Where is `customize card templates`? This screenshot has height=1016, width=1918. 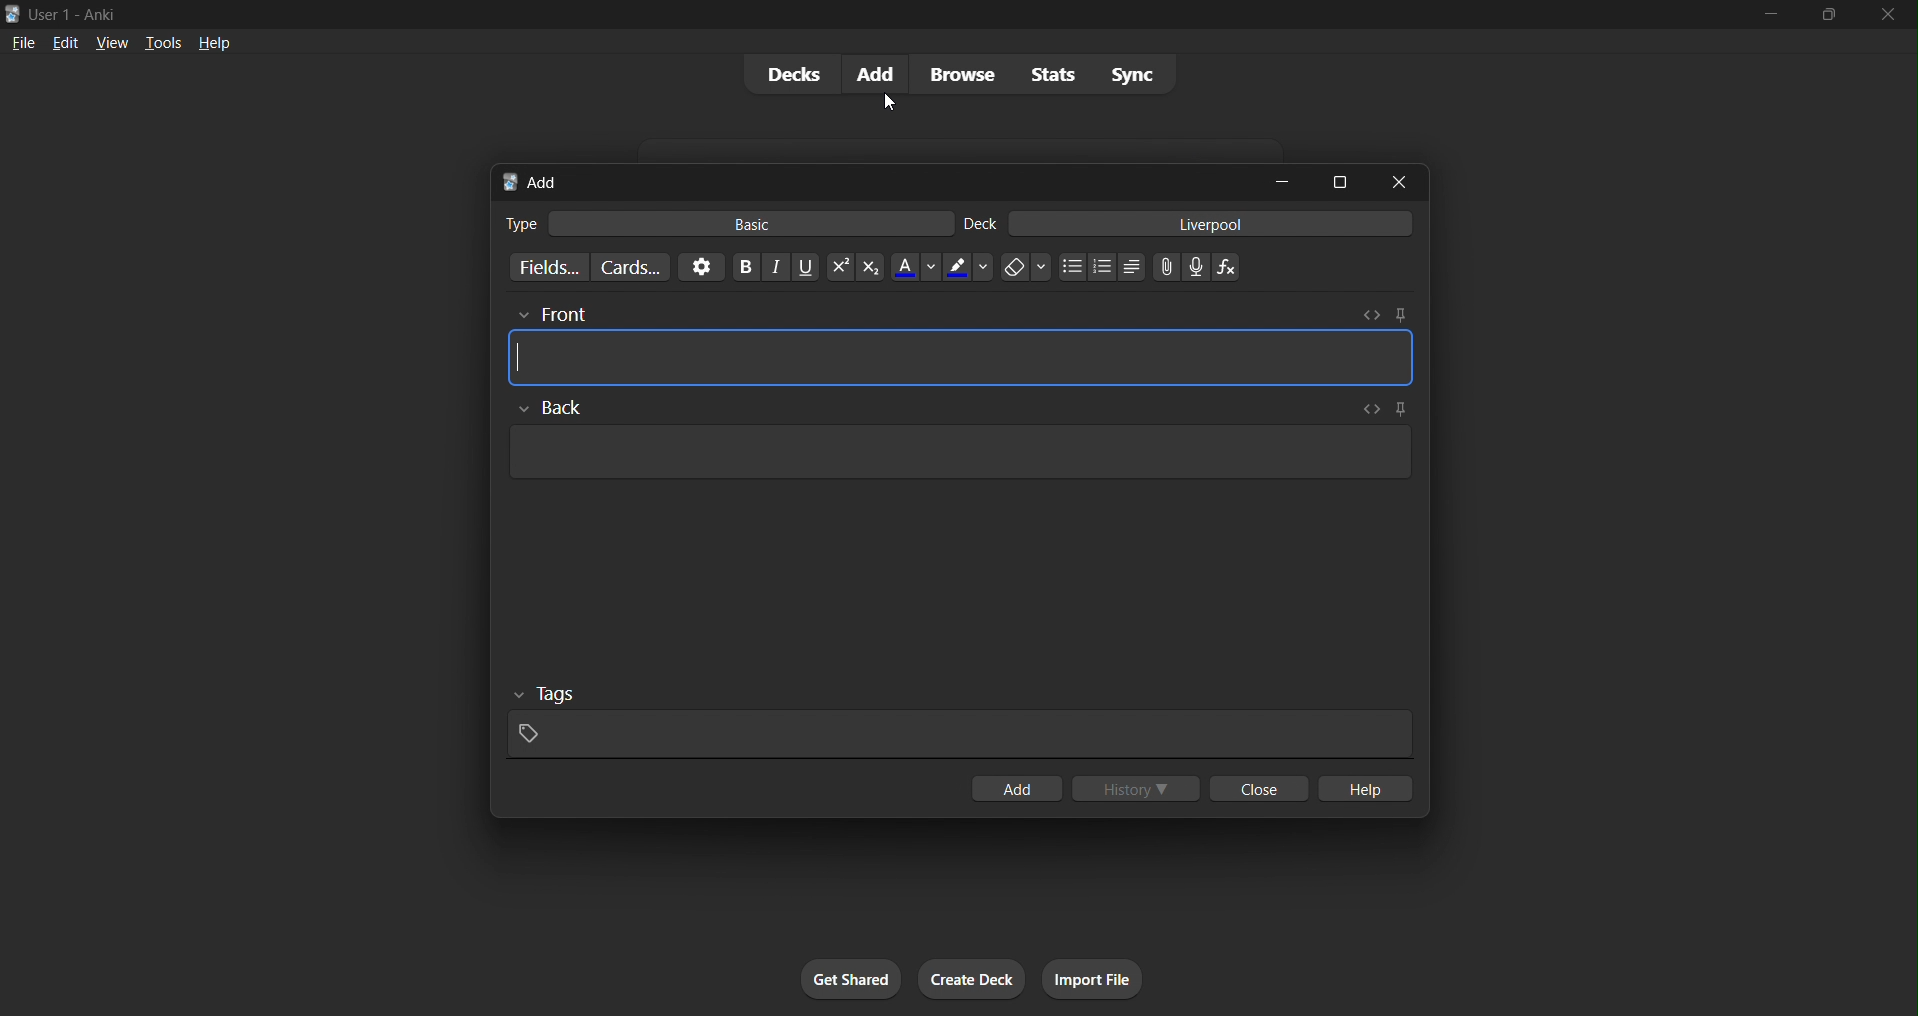
customize card templates is located at coordinates (632, 267).